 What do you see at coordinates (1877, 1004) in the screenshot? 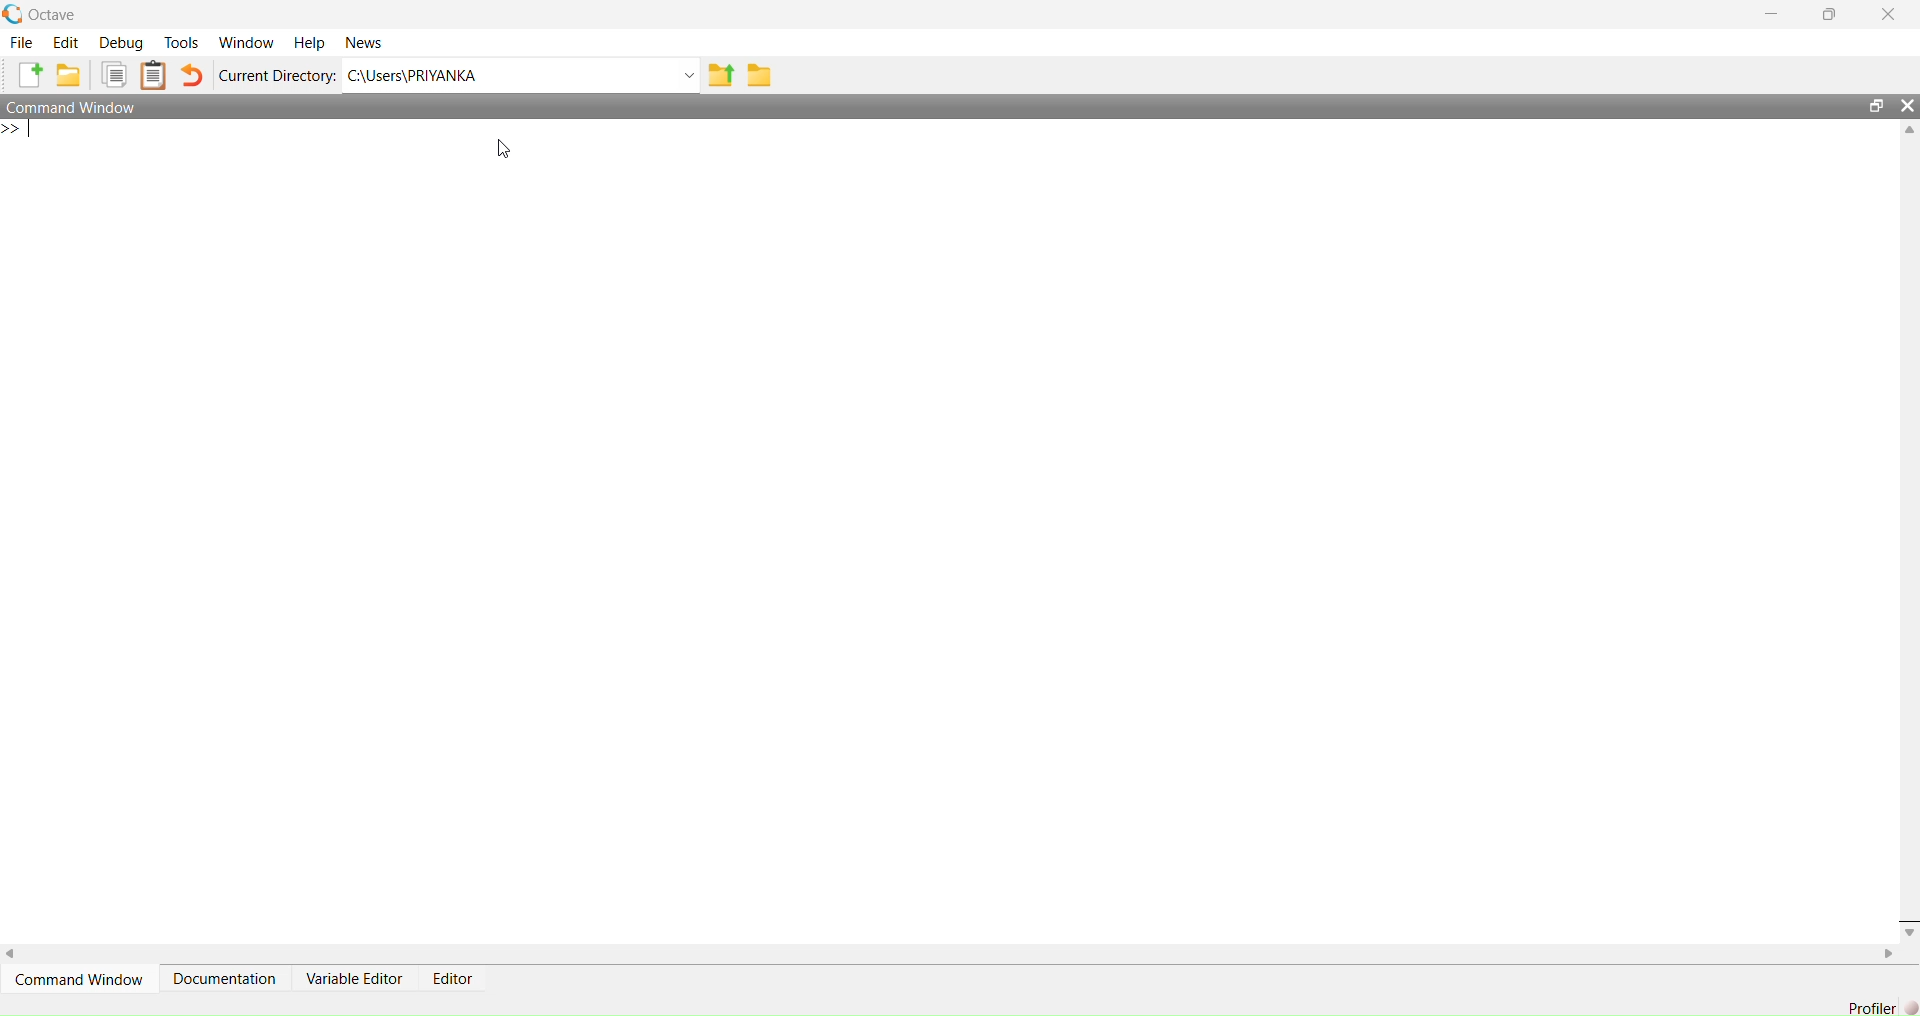
I see `Profiler` at bounding box center [1877, 1004].